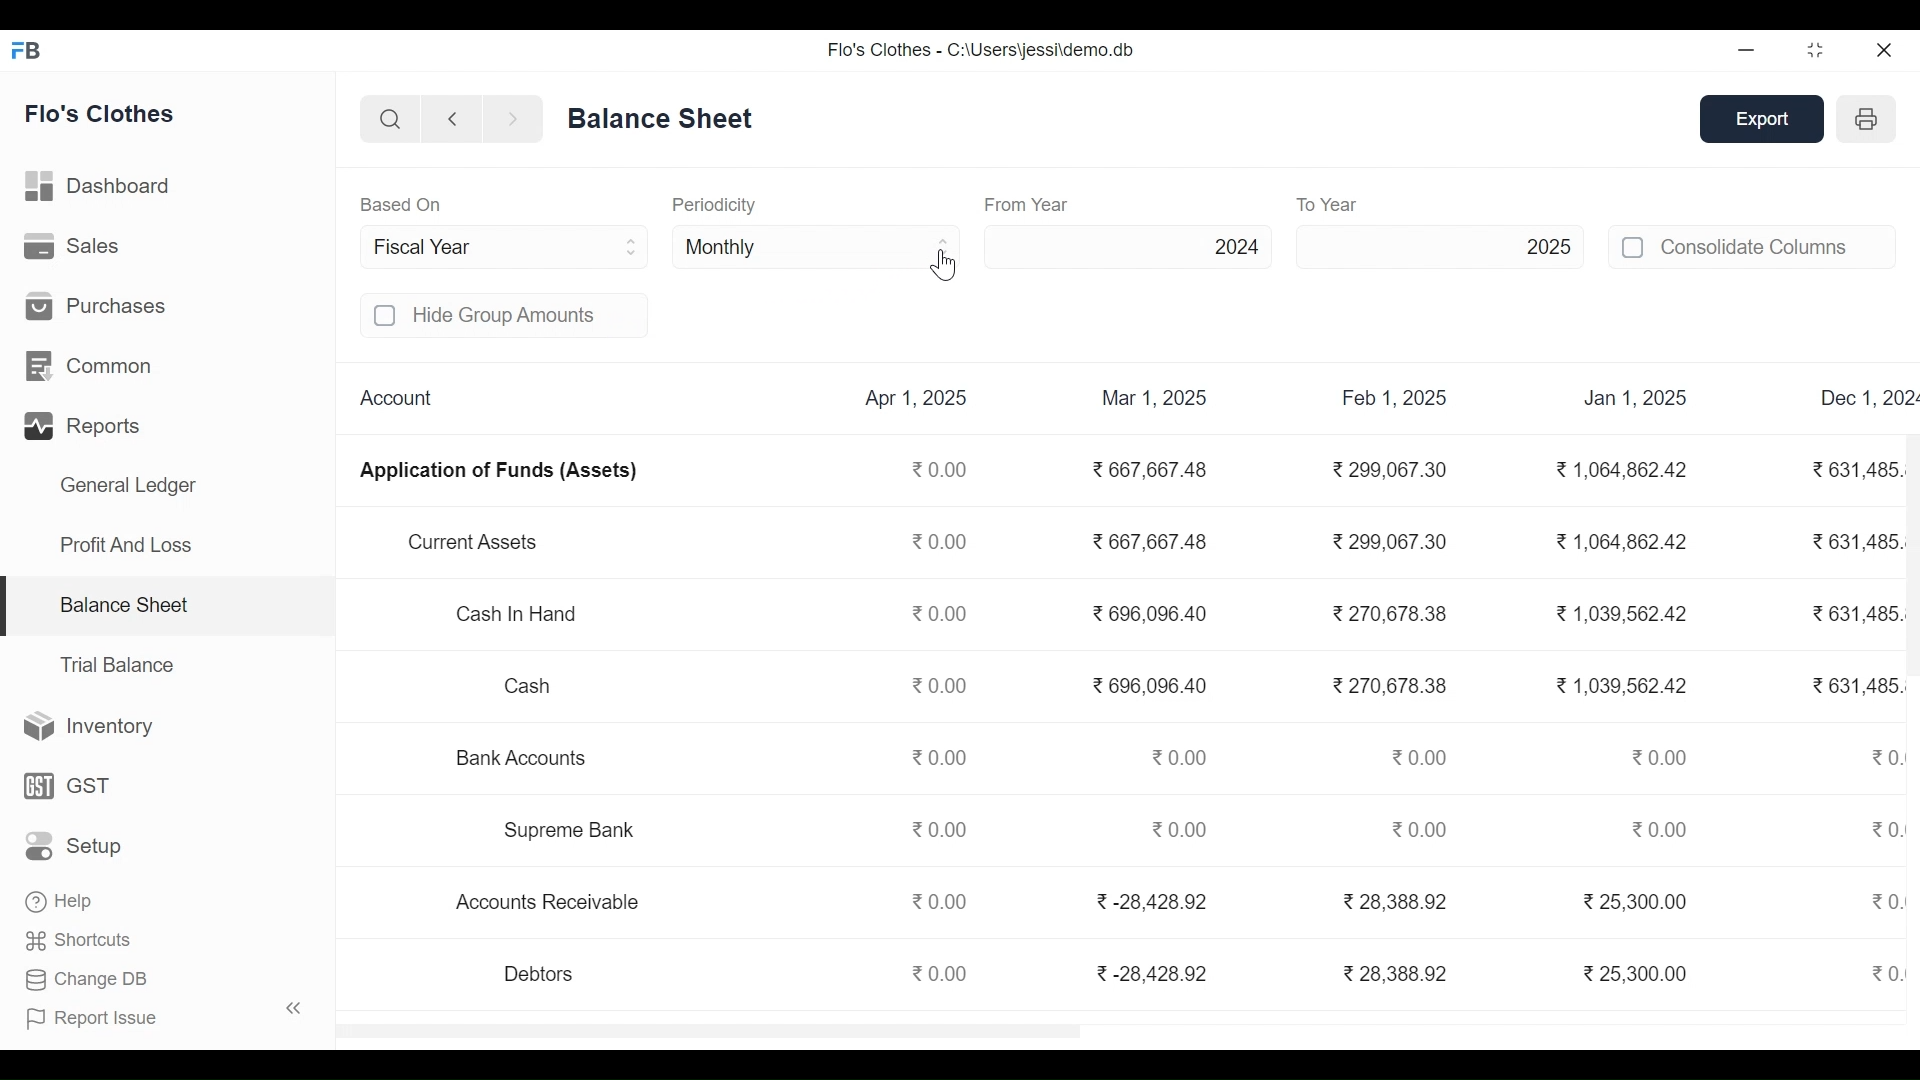  Describe the element at coordinates (1886, 49) in the screenshot. I see `close` at that location.